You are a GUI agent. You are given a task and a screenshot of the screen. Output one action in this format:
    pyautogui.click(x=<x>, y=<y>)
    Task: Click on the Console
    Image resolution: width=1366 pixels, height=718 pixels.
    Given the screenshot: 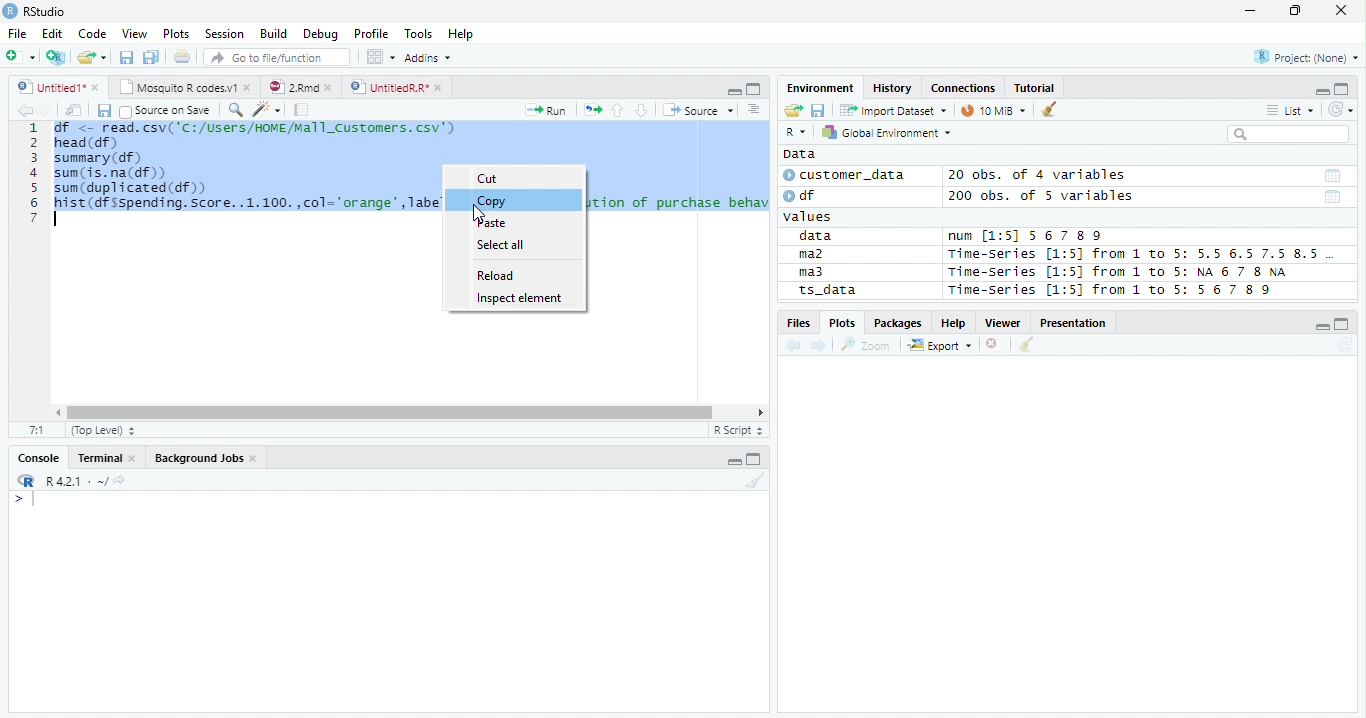 What is the action you would take?
    pyautogui.click(x=39, y=456)
    